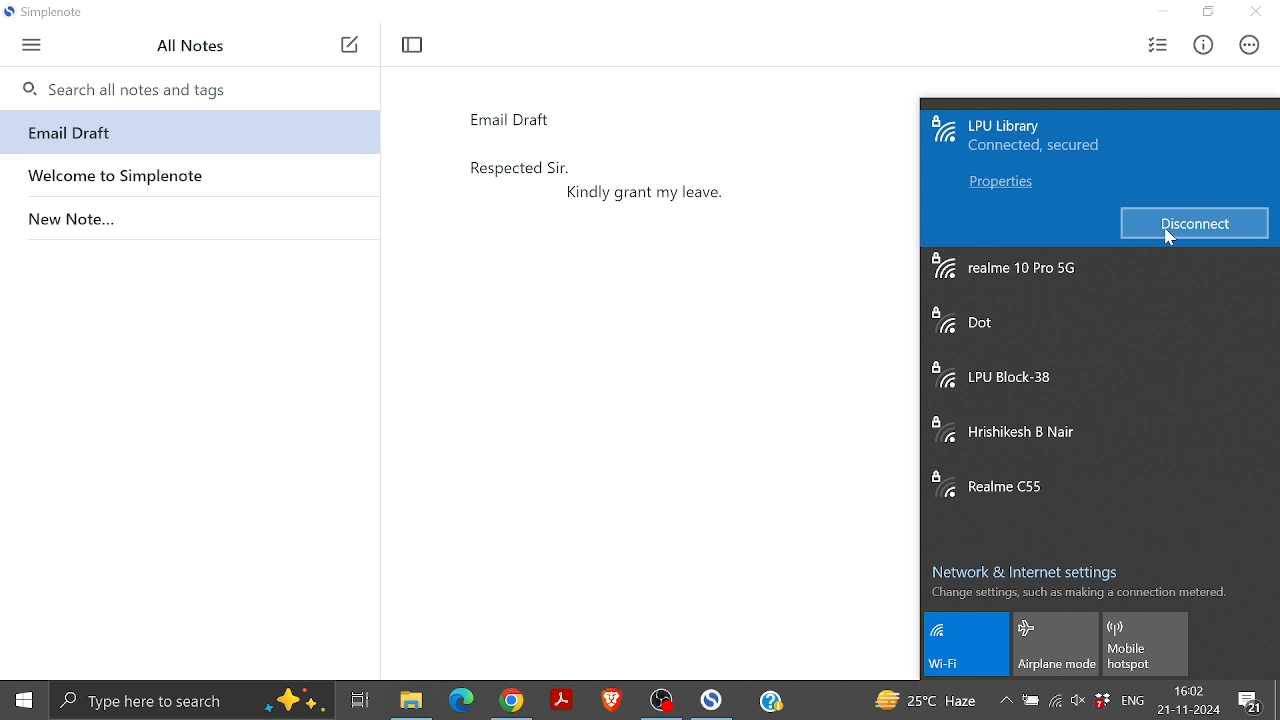  What do you see at coordinates (1246, 45) in the screenshot?
I see `Actions` at bounding box center [1246, 45].